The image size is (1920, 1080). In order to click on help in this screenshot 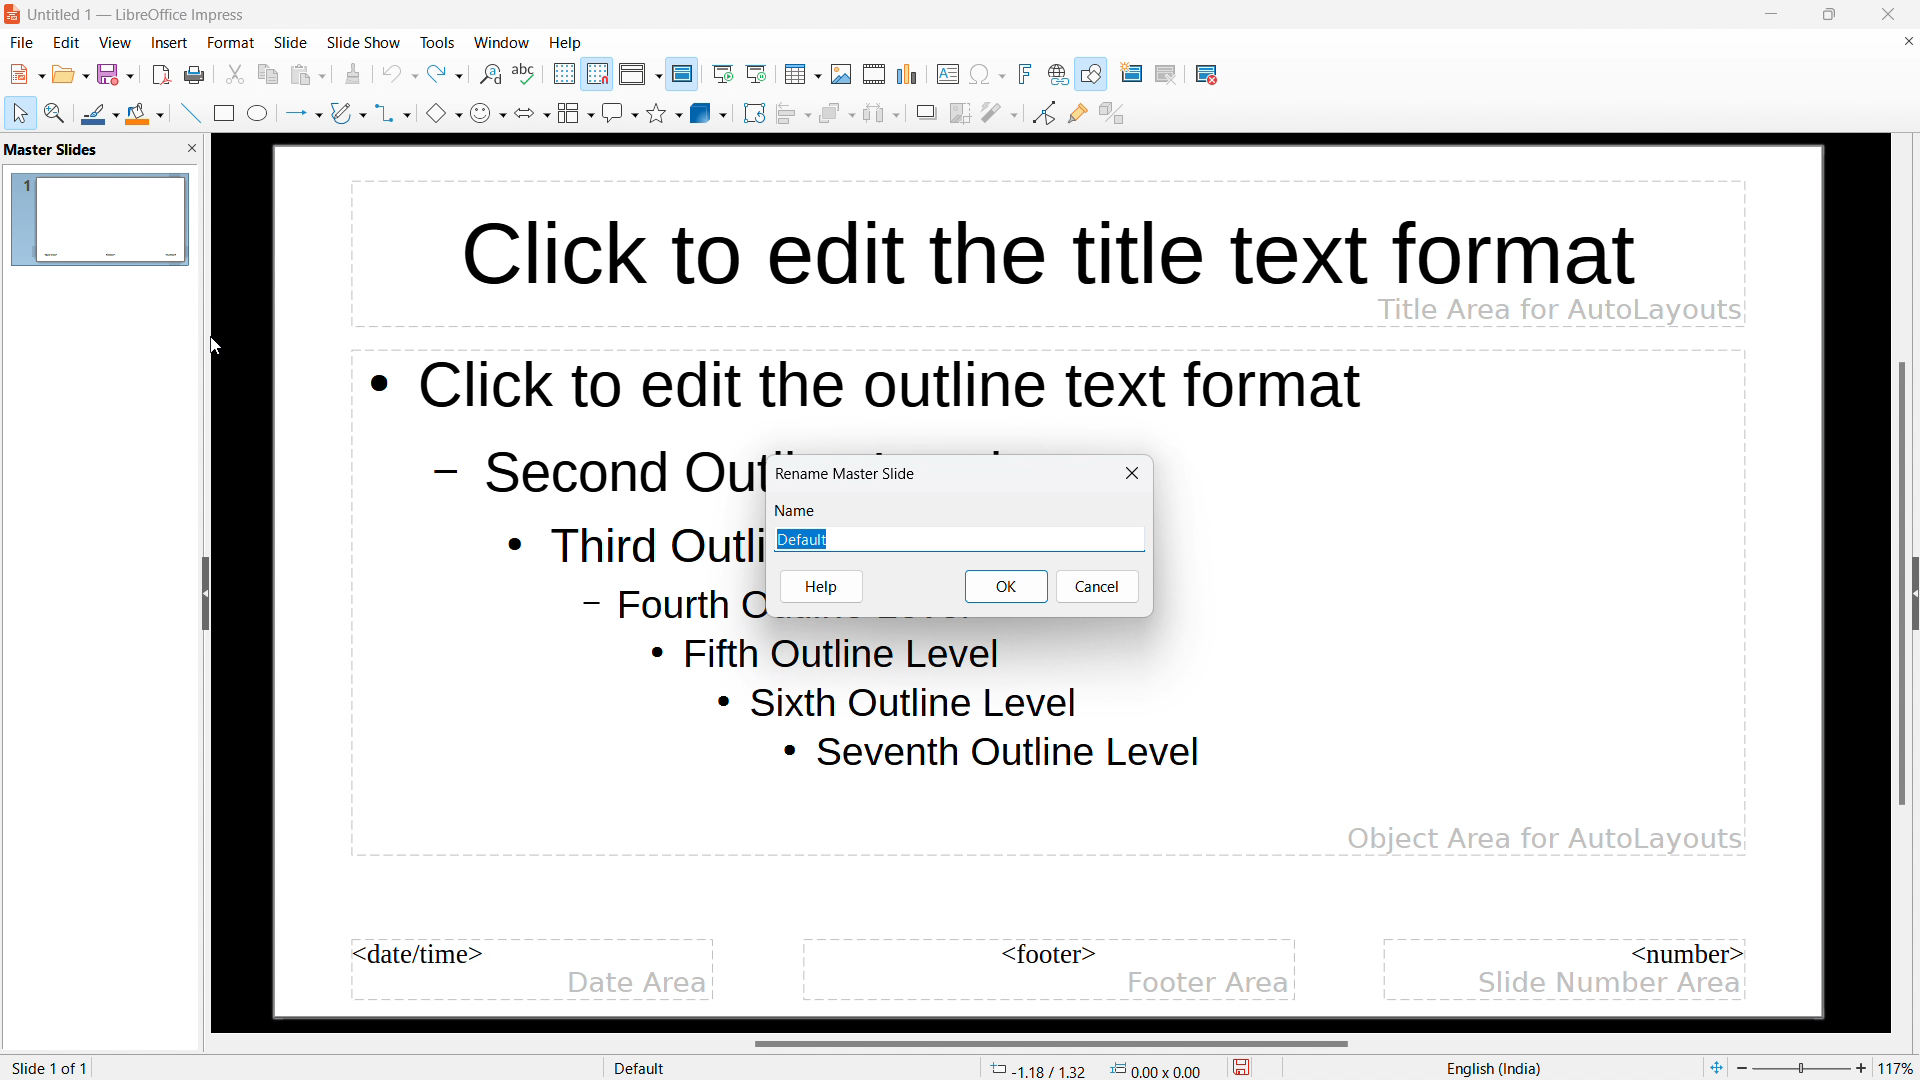, I will do `click(565, 43)`.